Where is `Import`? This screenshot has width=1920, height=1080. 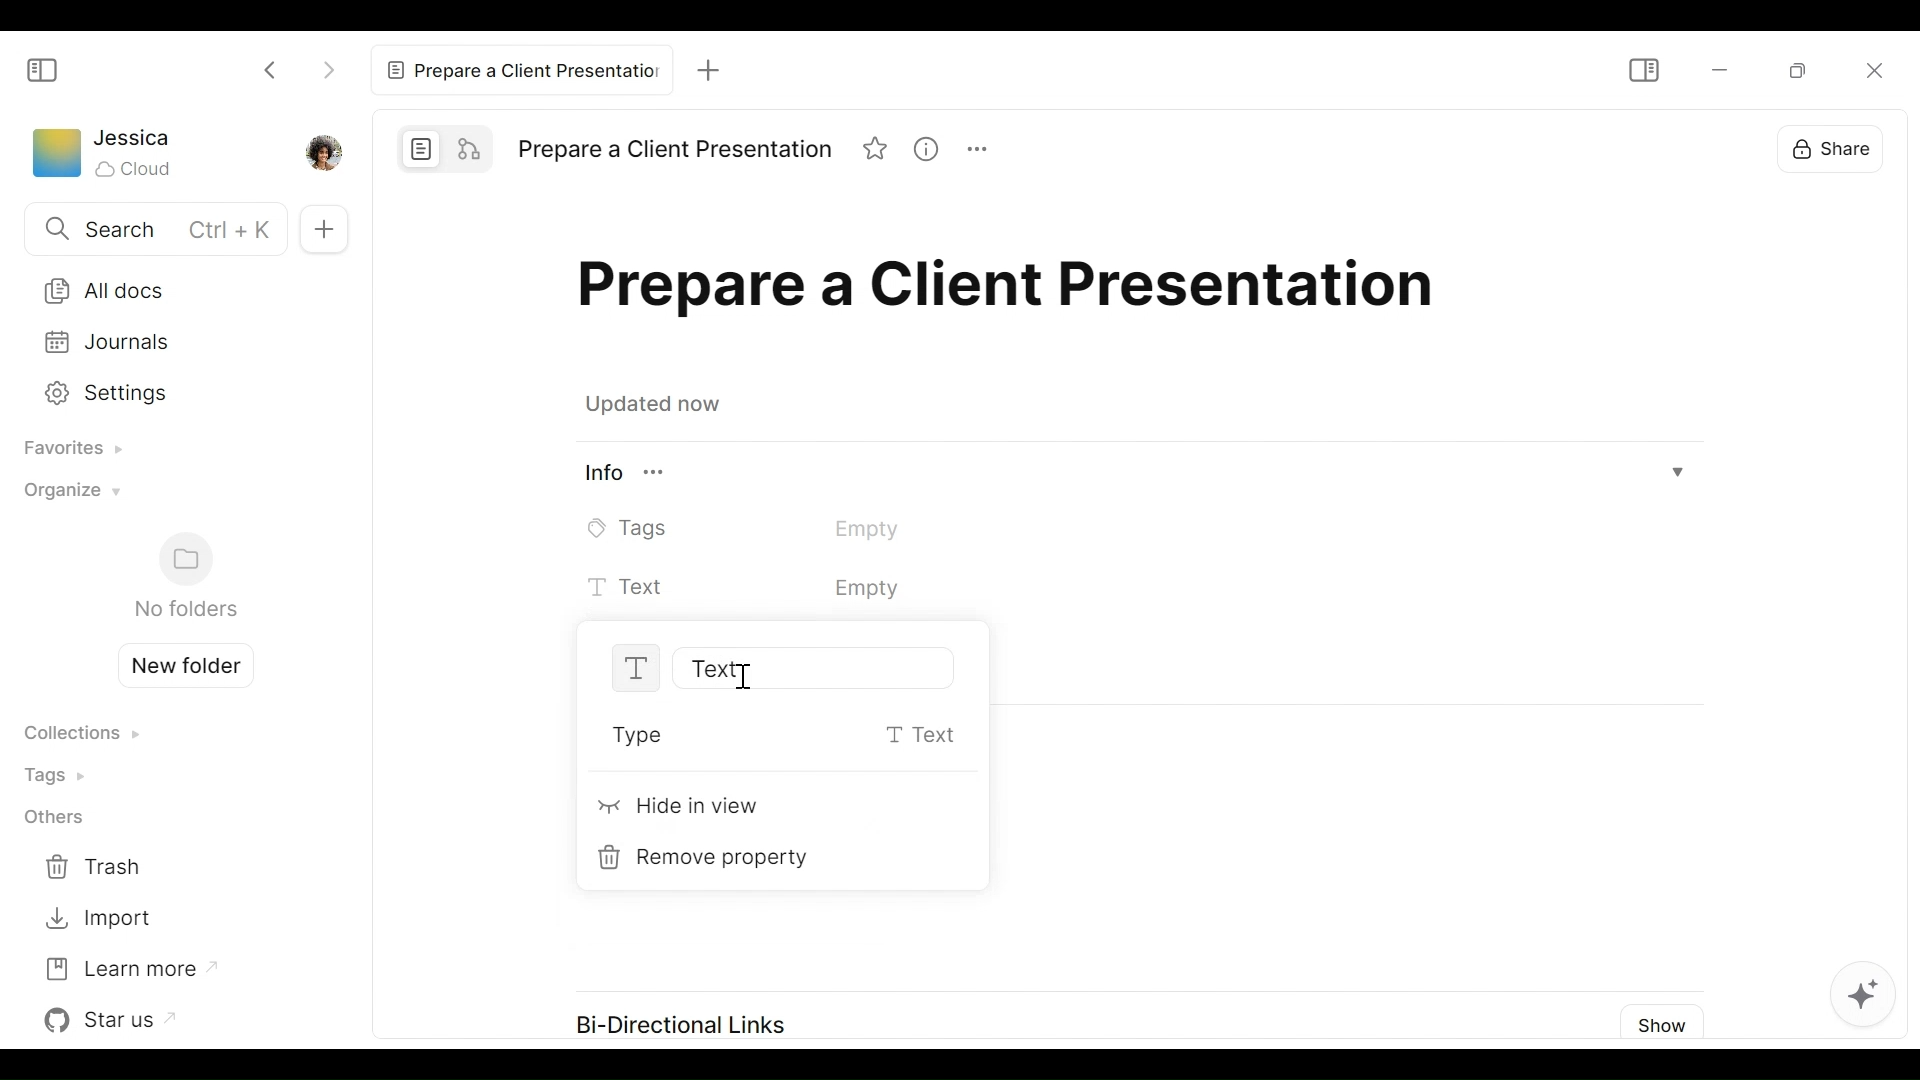 Import is located at coordinates (98, 919).